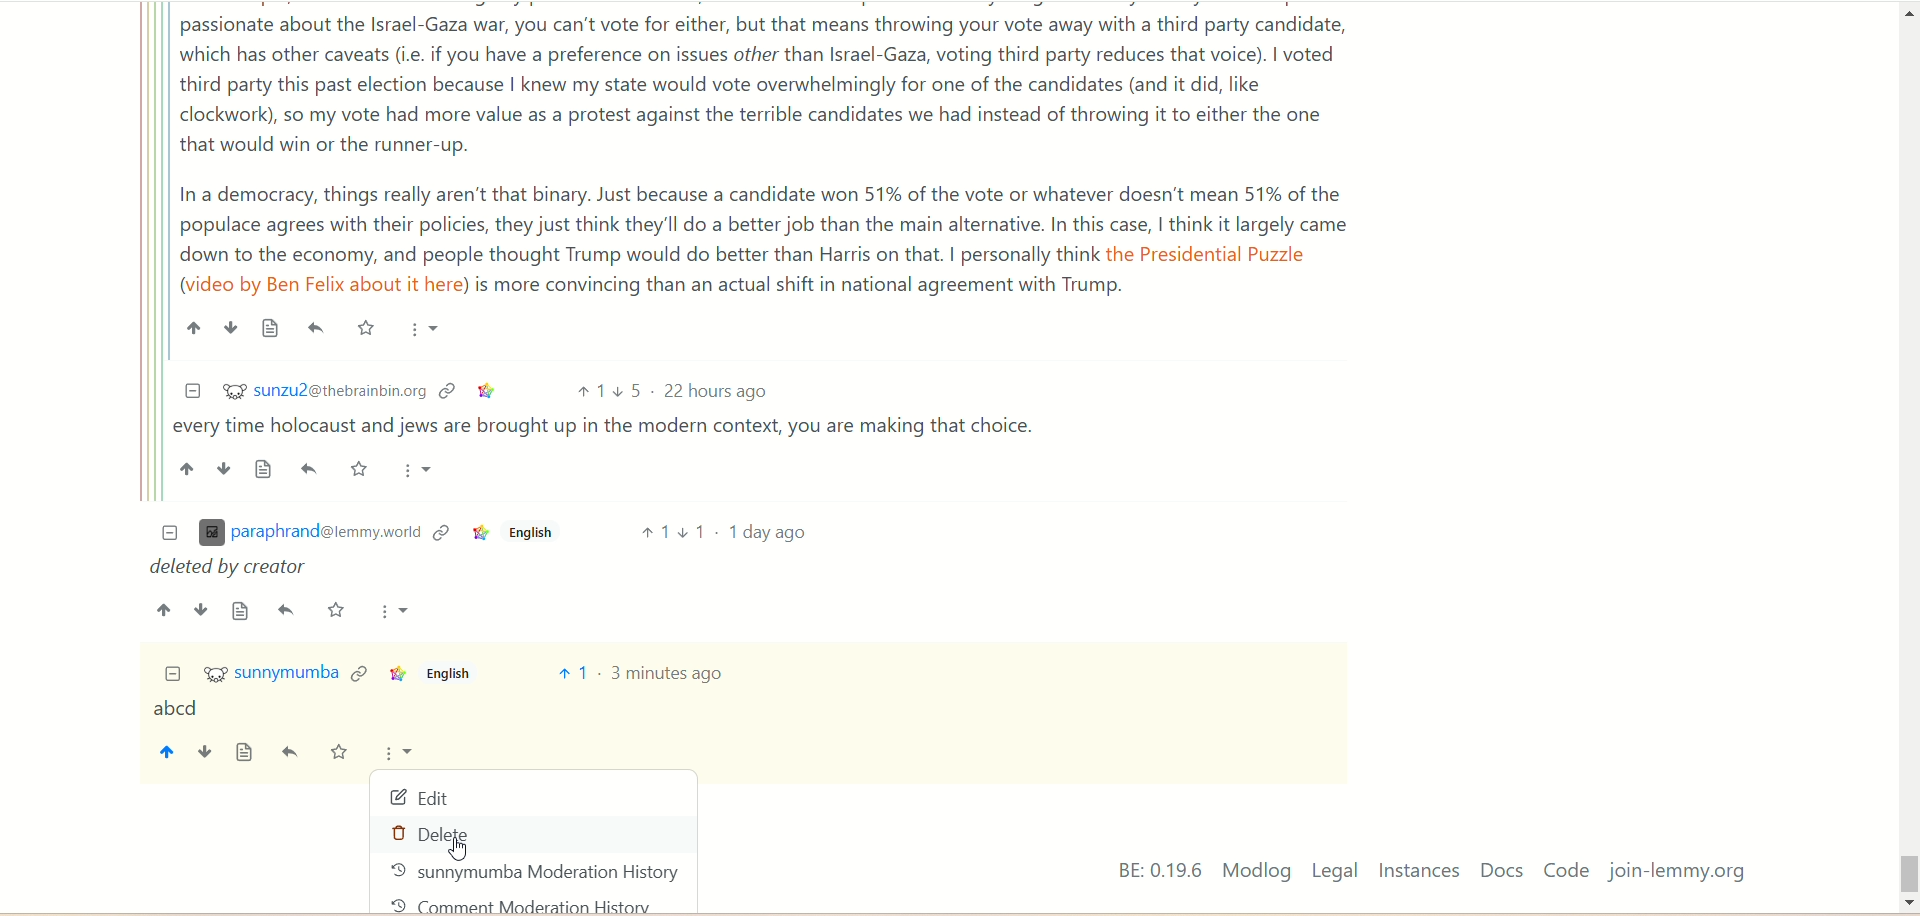  I want to click on %¥ sunnymumba, so click(272, 675).